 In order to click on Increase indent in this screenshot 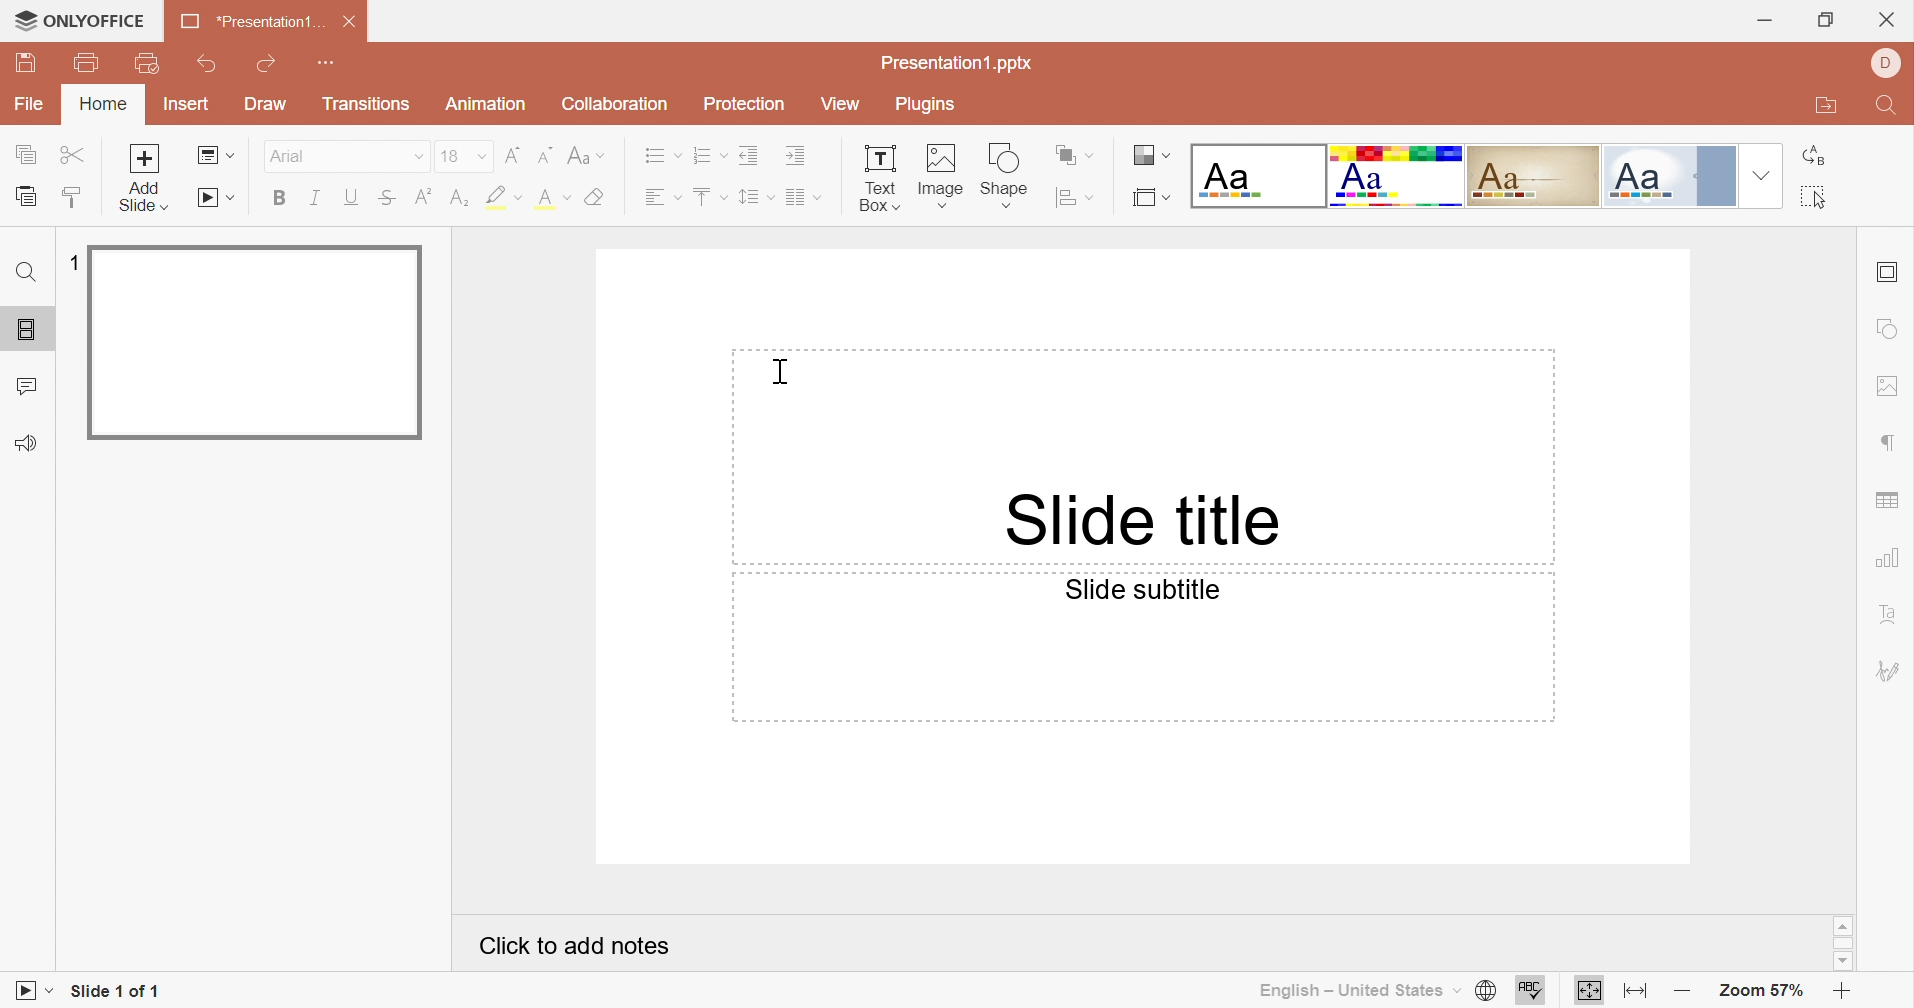, I will do `click(796, 156)`.